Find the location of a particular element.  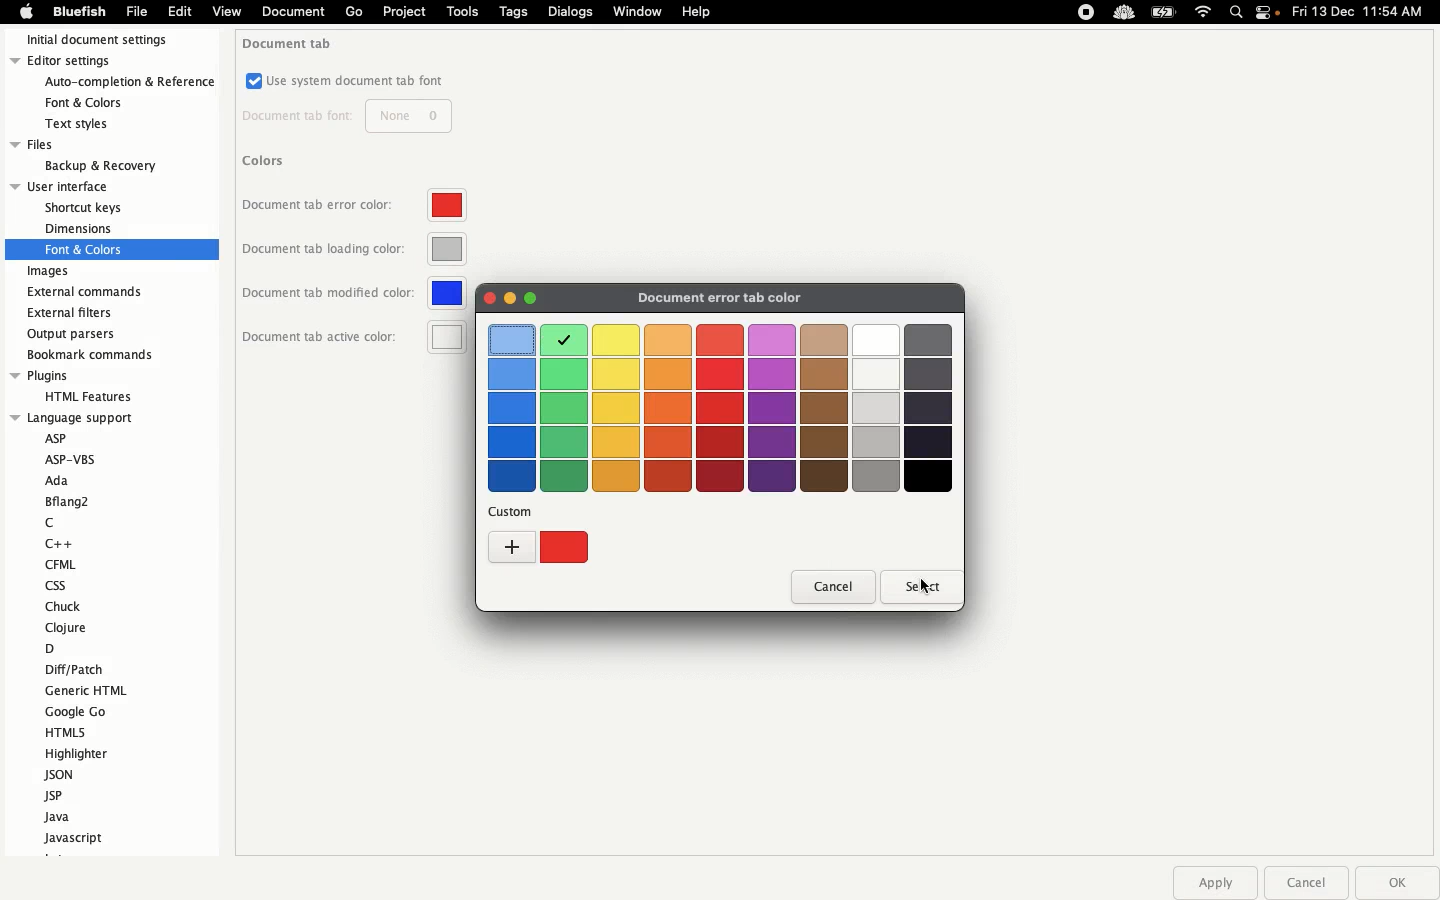

shortcut keys is located at coordinates (85, 209).